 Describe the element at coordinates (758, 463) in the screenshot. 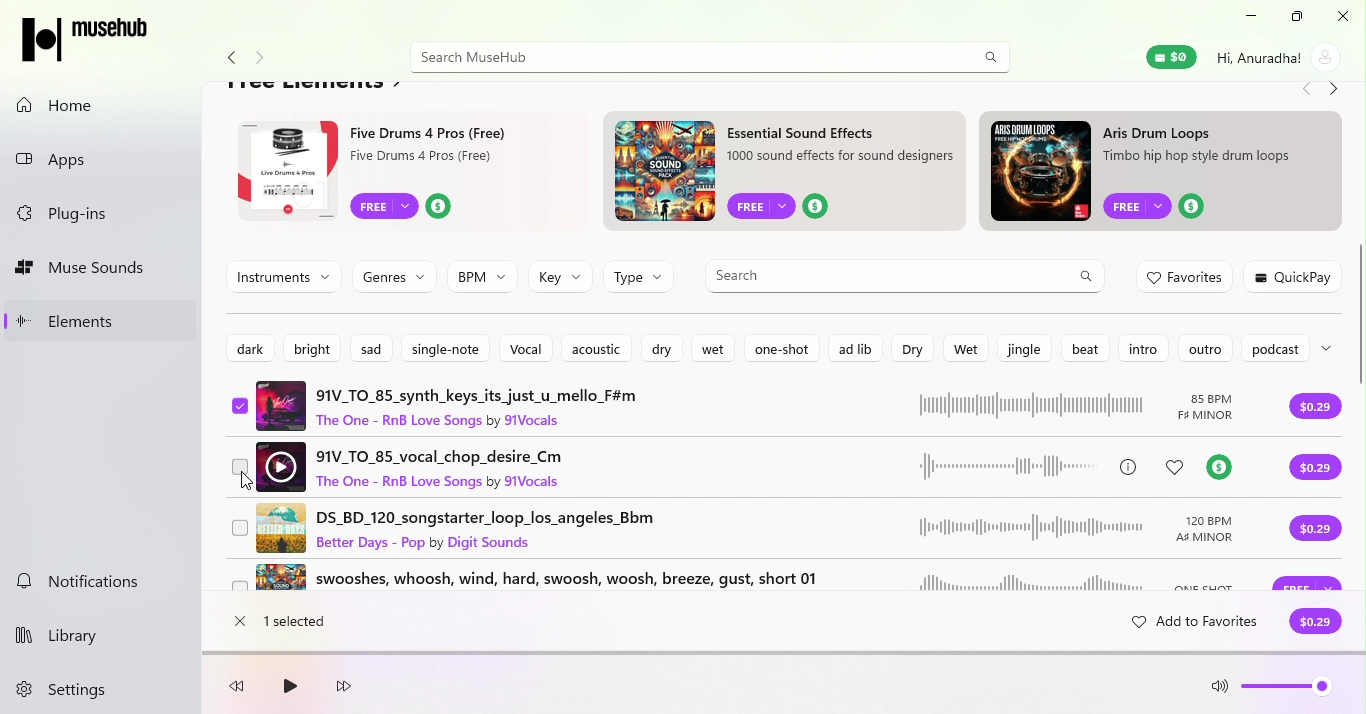

I see `91V1_TO_85_vocal_Chop_desire_CM` at that location.